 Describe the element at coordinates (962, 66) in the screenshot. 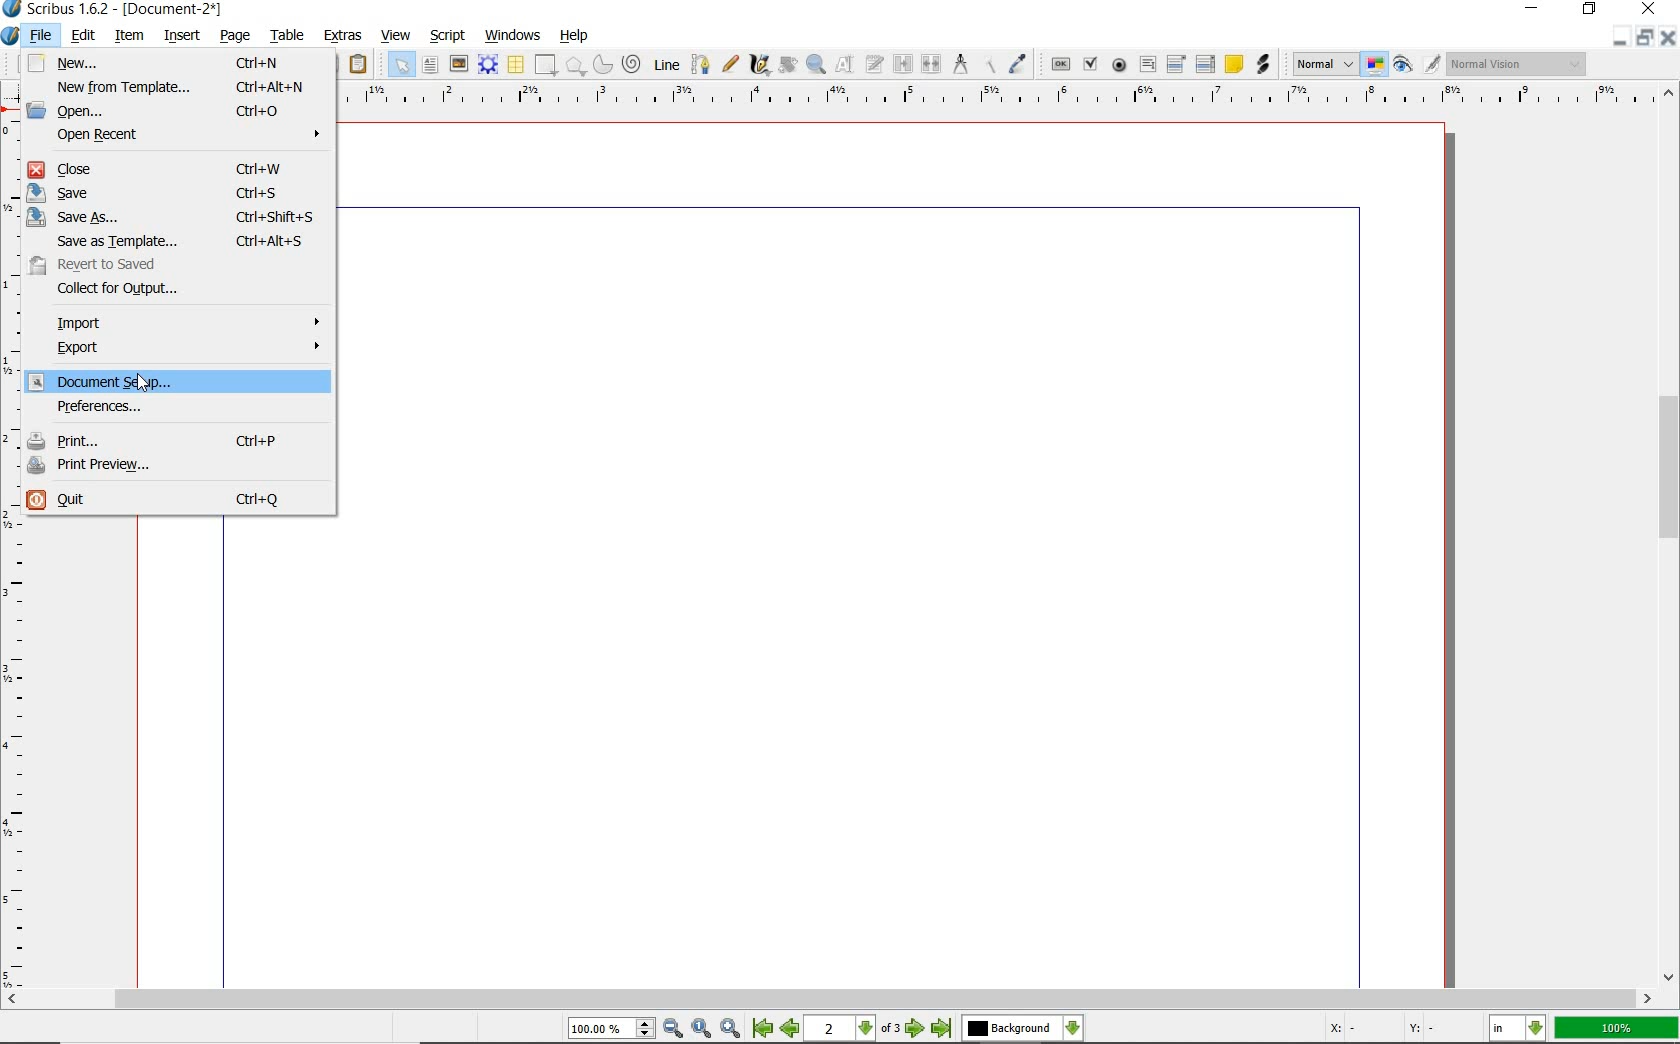

I see `measurements` at that location.